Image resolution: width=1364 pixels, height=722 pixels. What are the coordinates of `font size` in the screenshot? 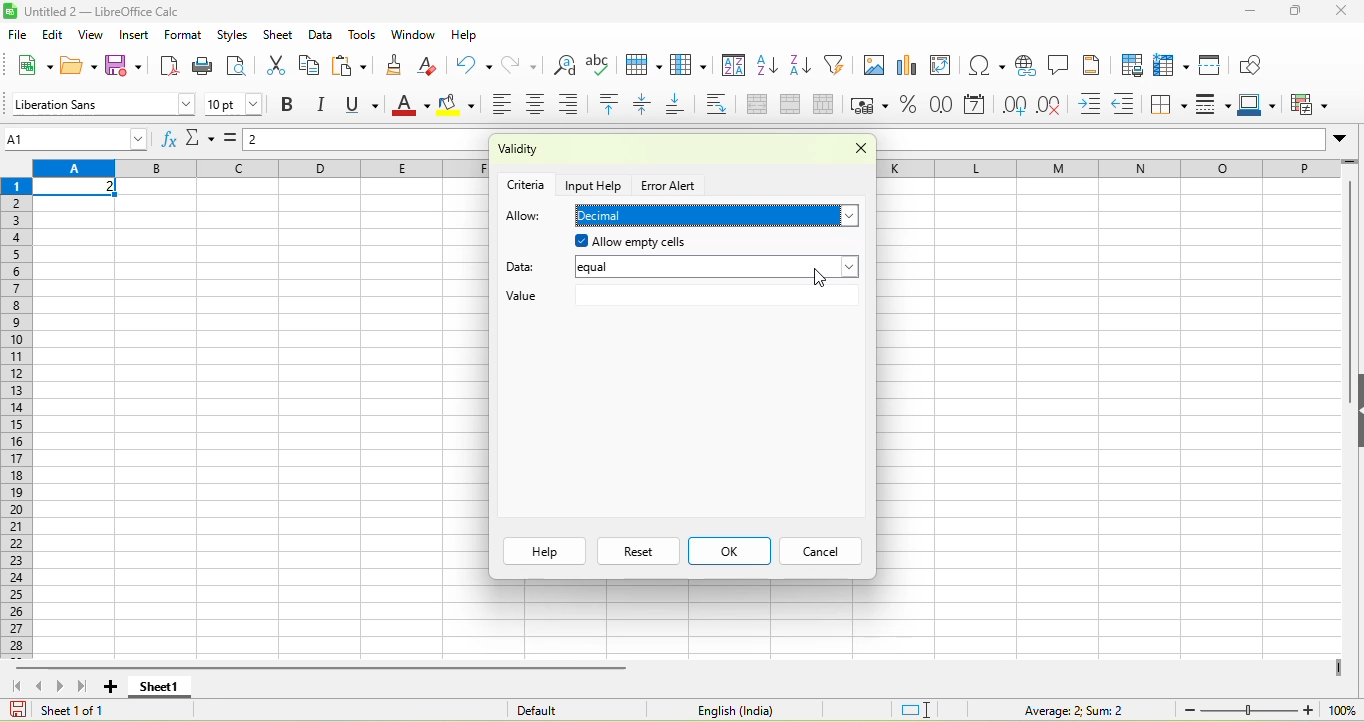 It's located at (235, 104).